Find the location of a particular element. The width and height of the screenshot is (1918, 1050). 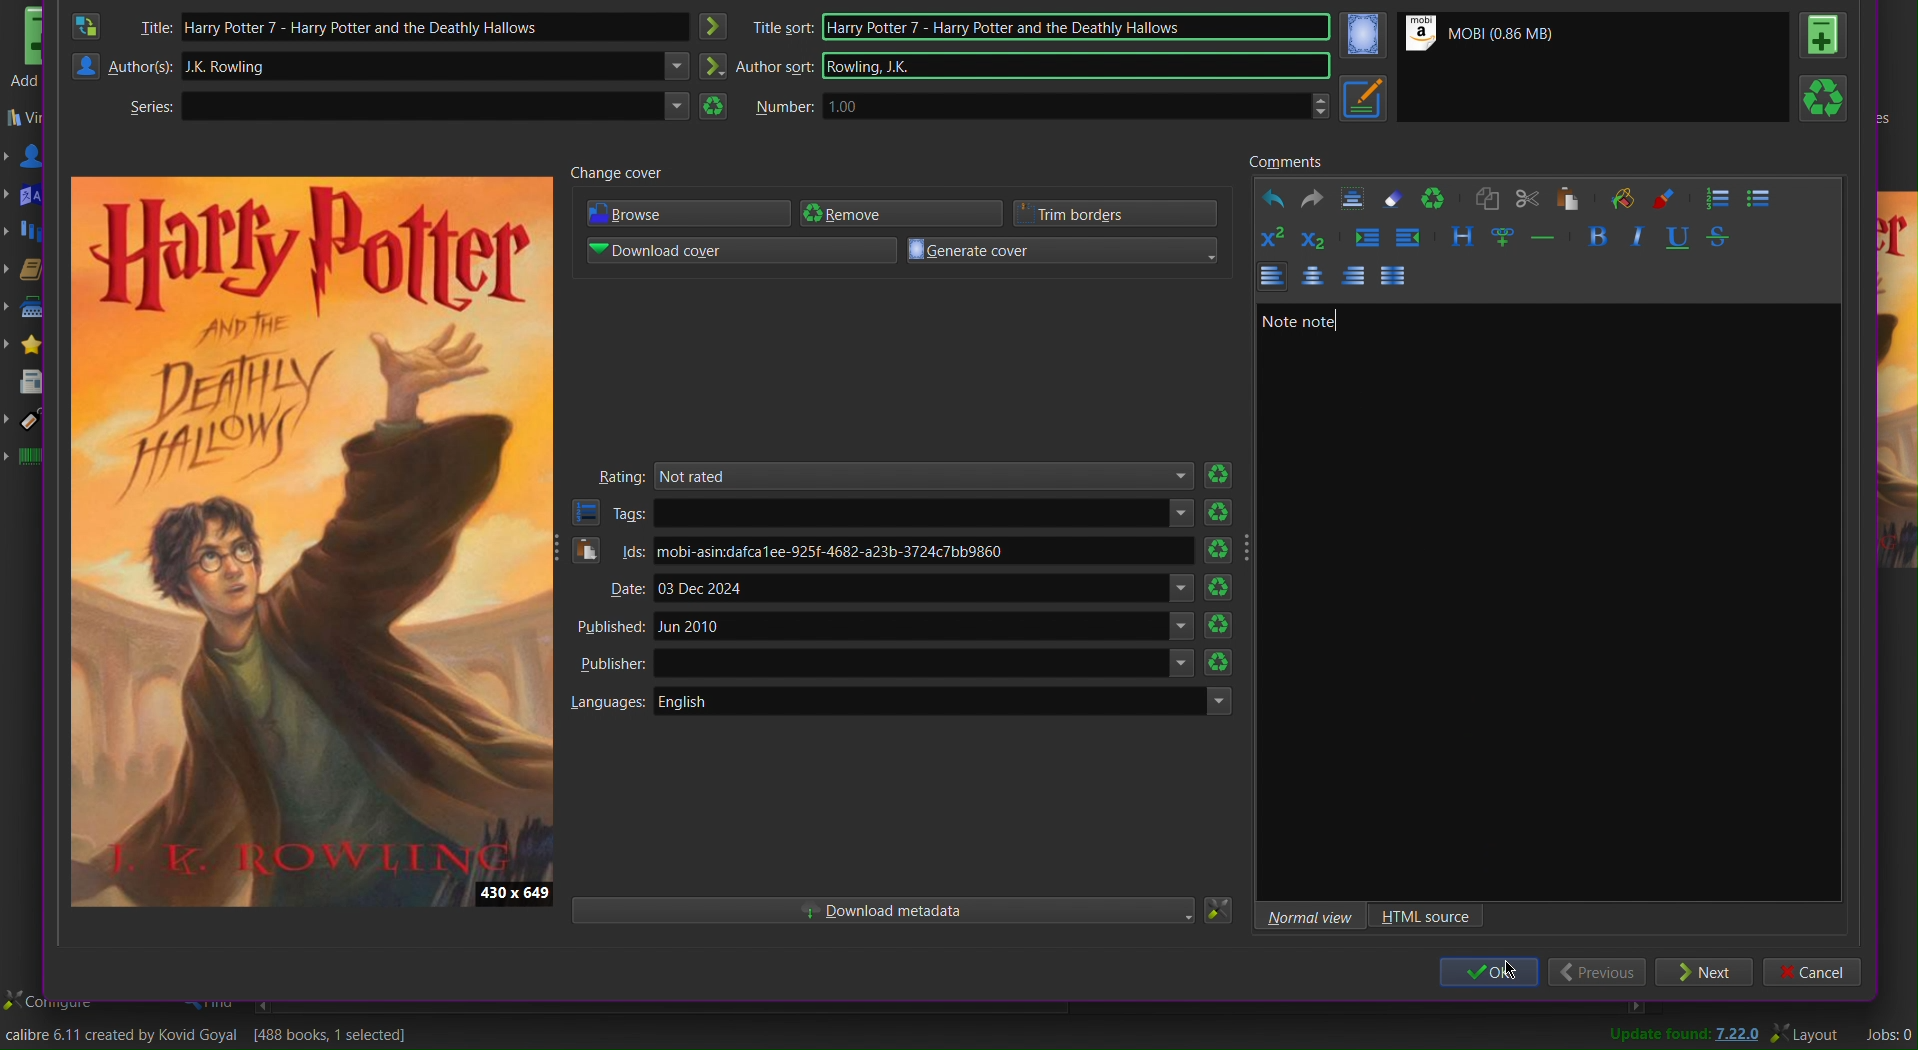

Virtual library is located at coordinates (30, 119).